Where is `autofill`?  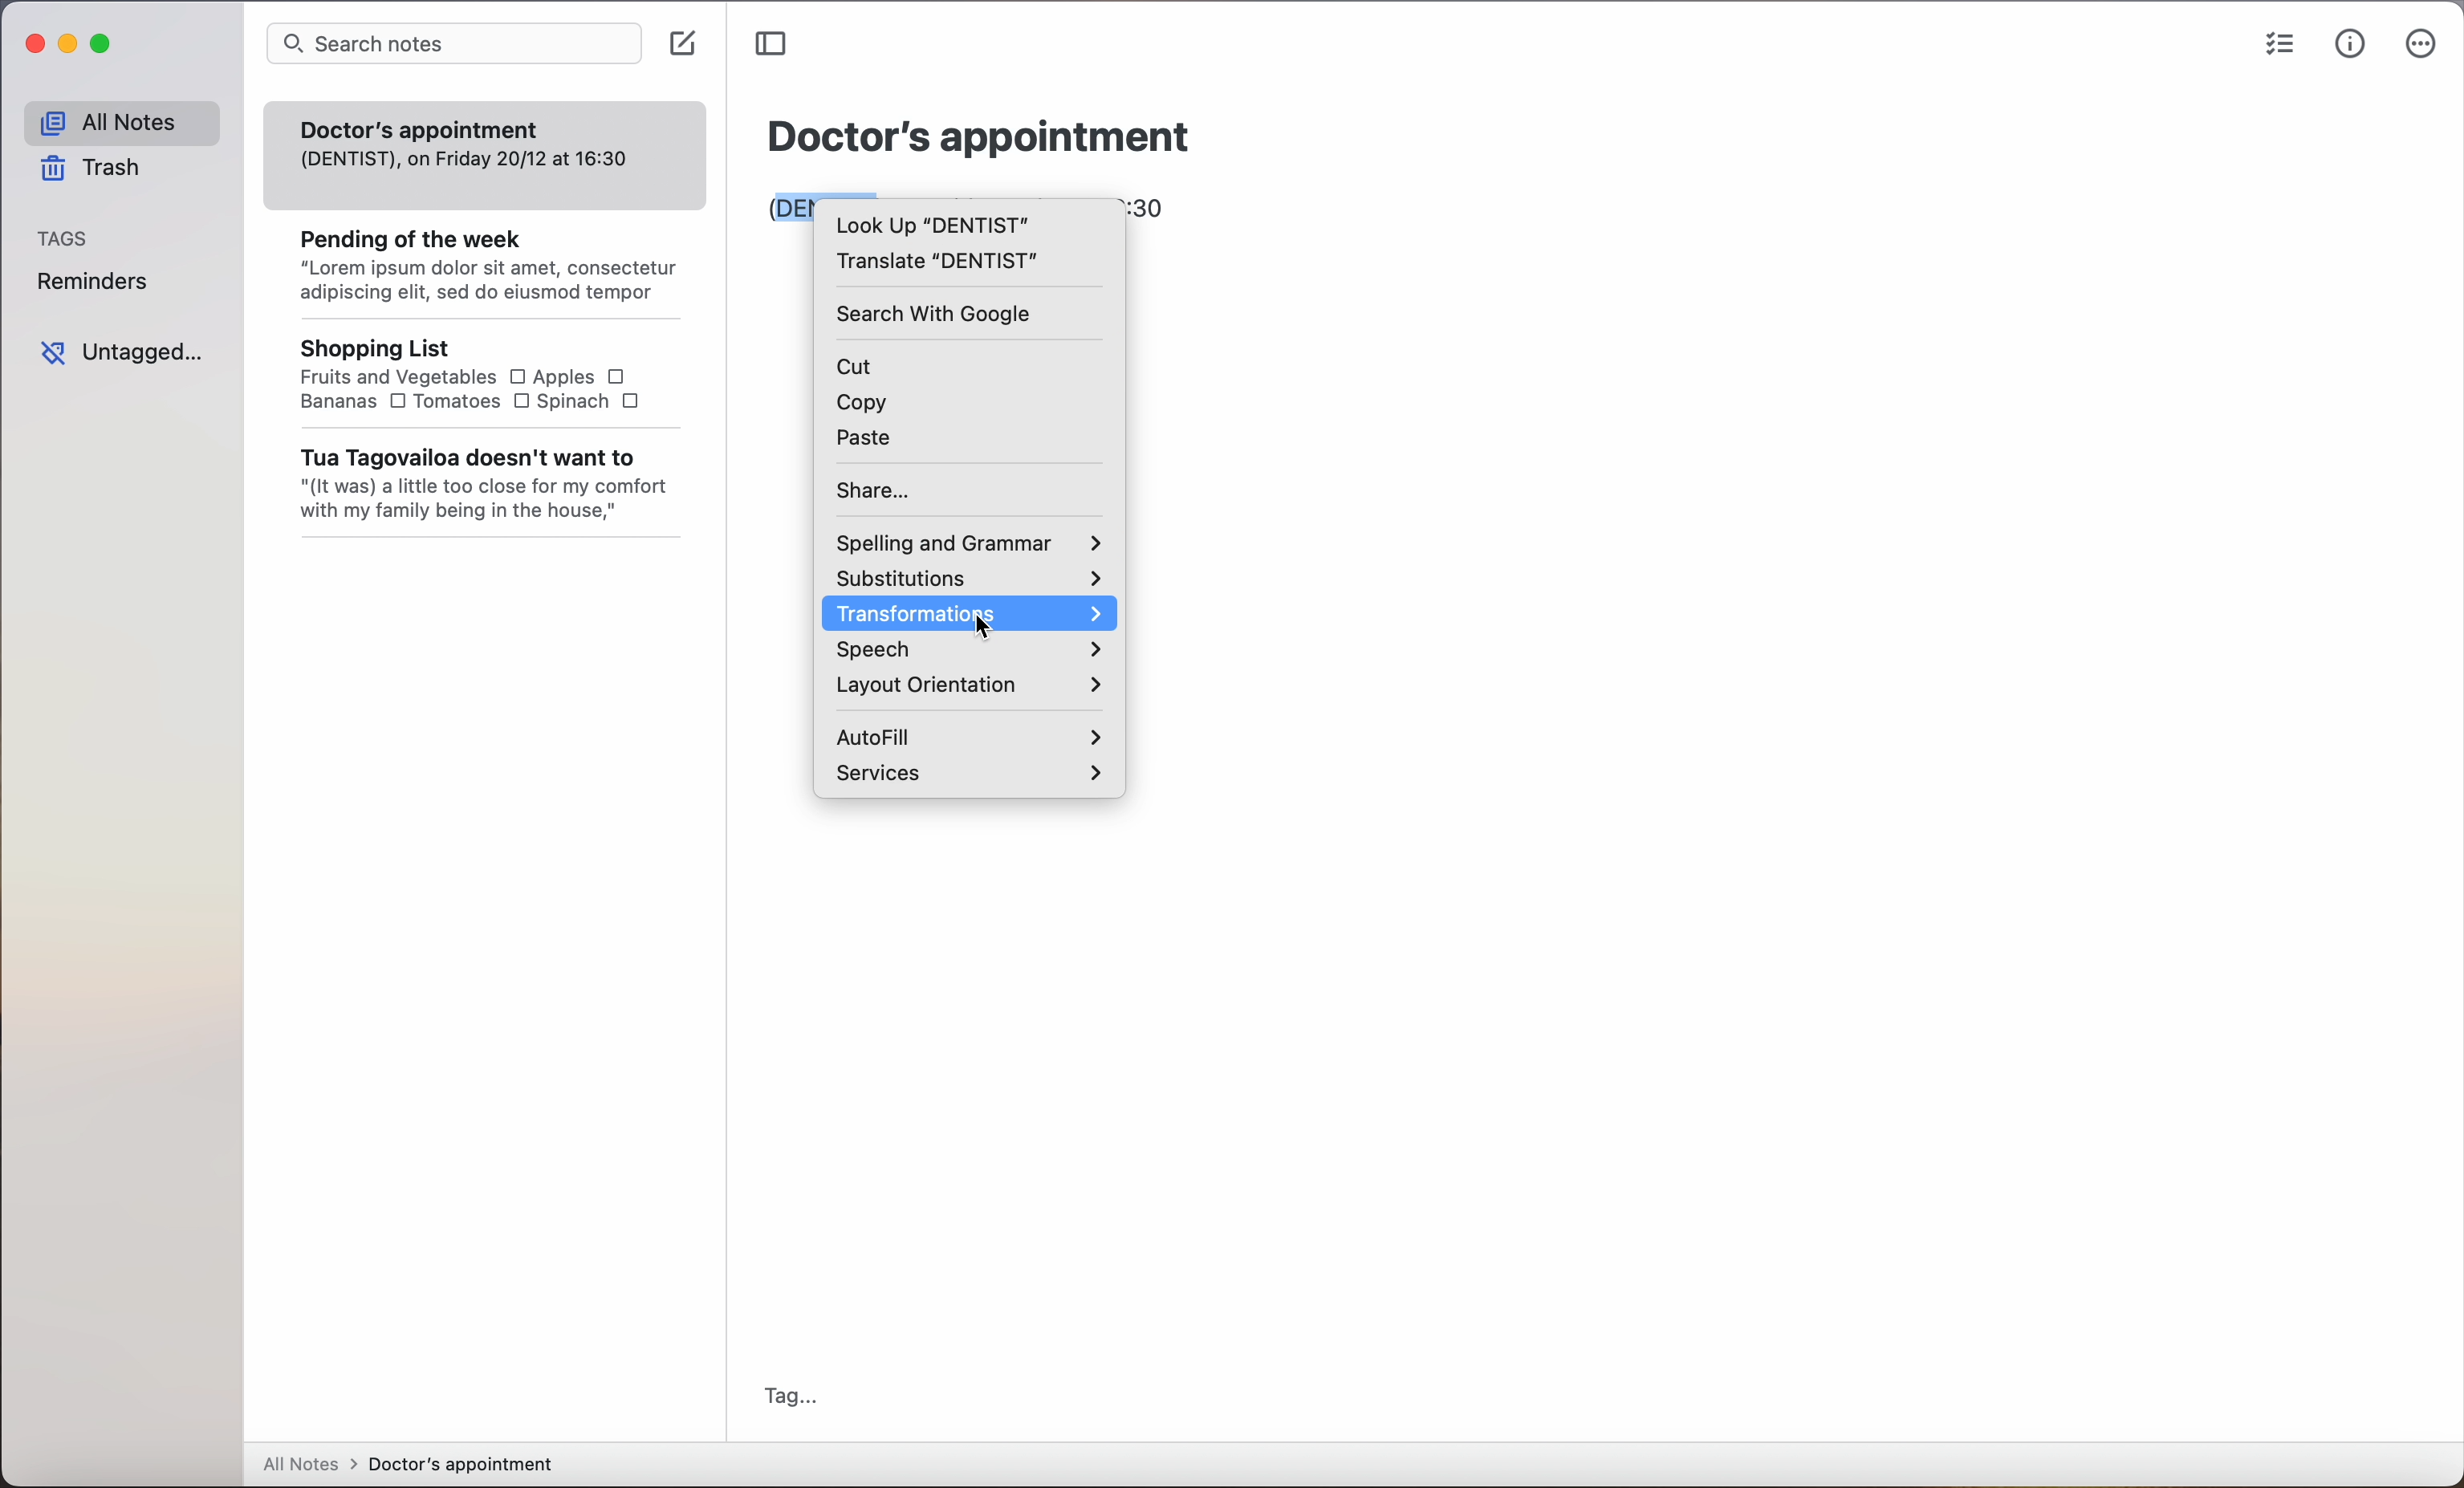
autofill is located at coordinates (965, 732).